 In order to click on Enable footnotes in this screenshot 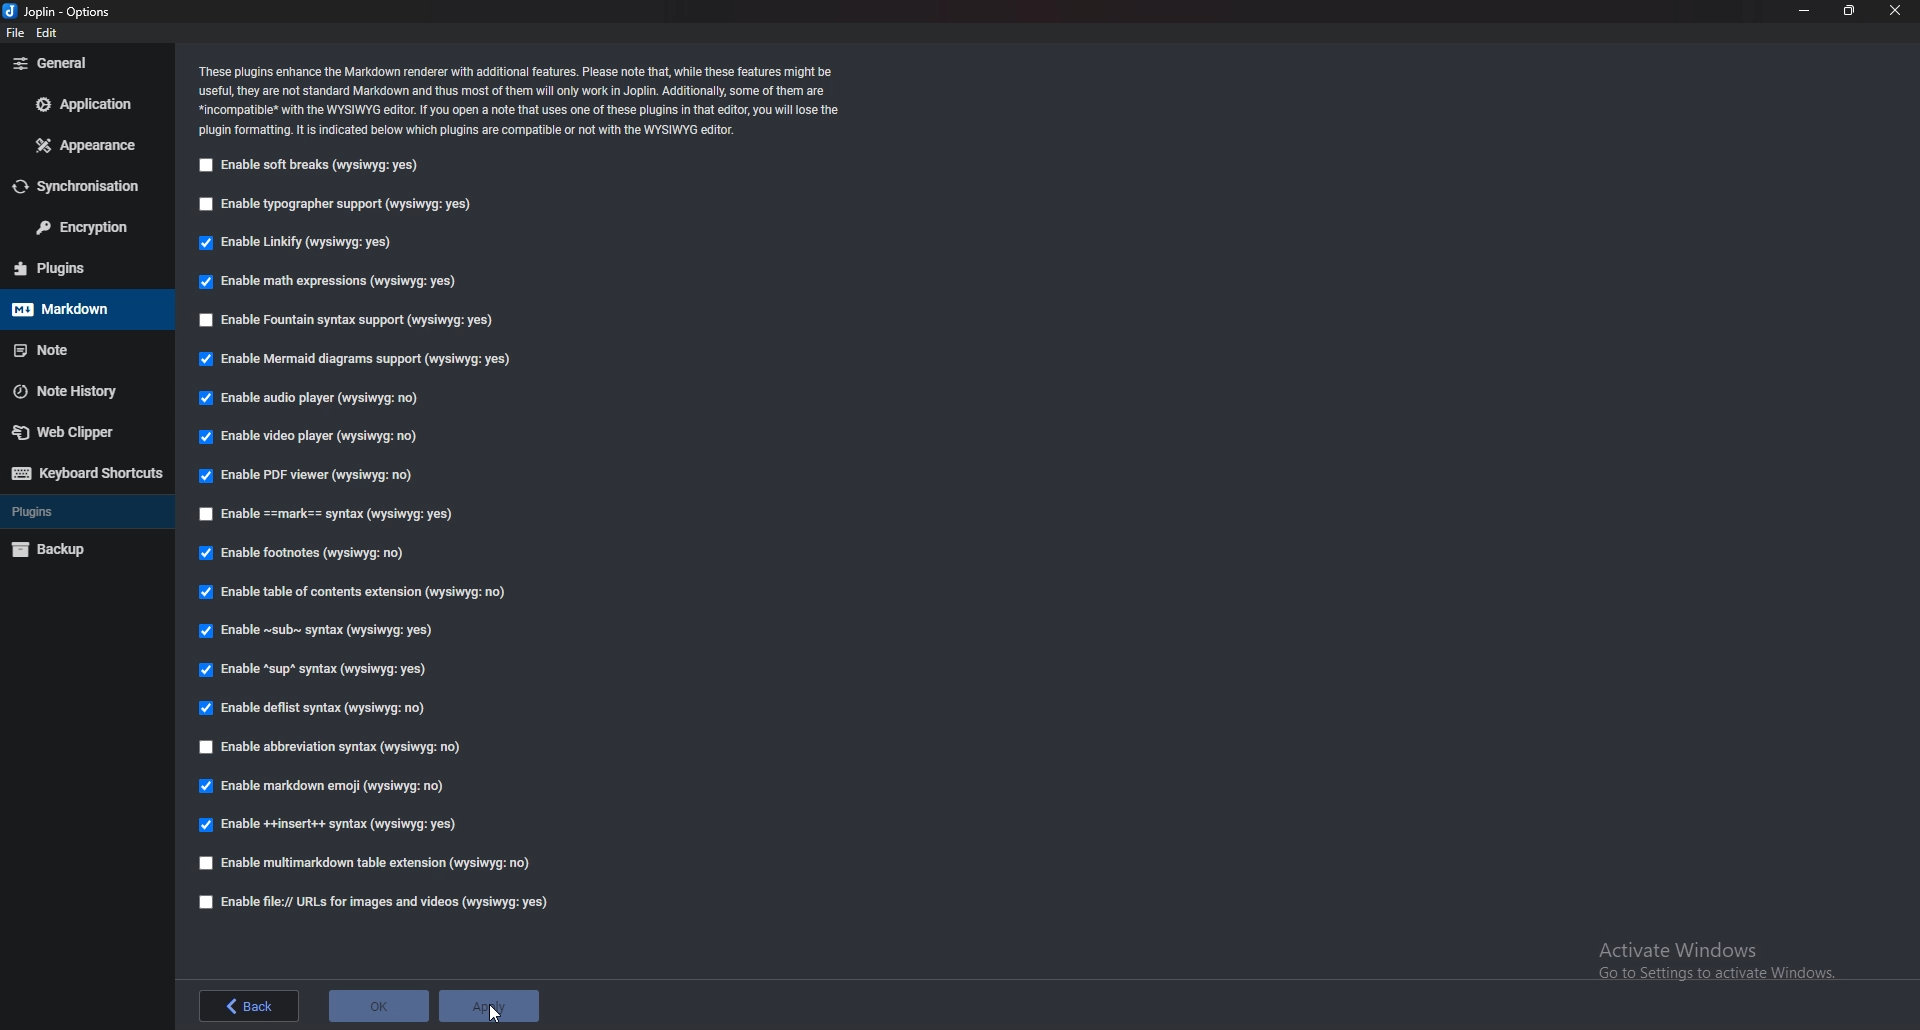, I will do `click(304, 556)`.